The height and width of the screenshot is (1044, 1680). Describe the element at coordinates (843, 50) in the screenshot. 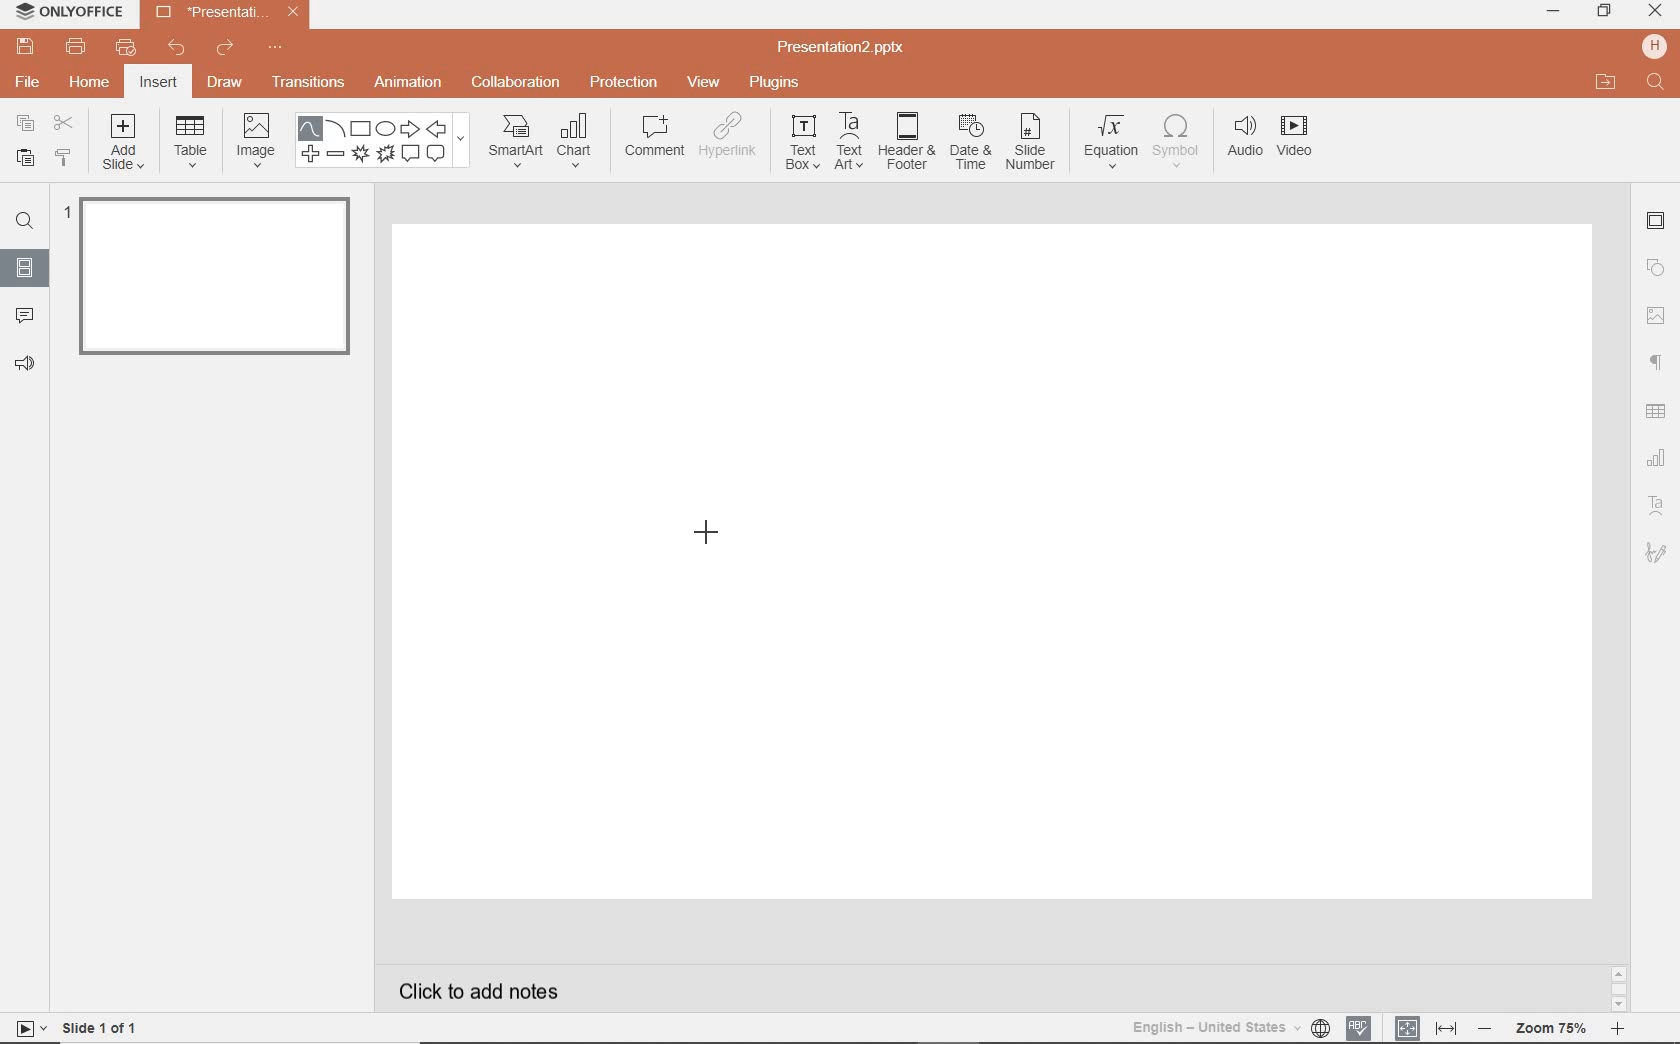

I see `Presentation2.pptx` at that location.